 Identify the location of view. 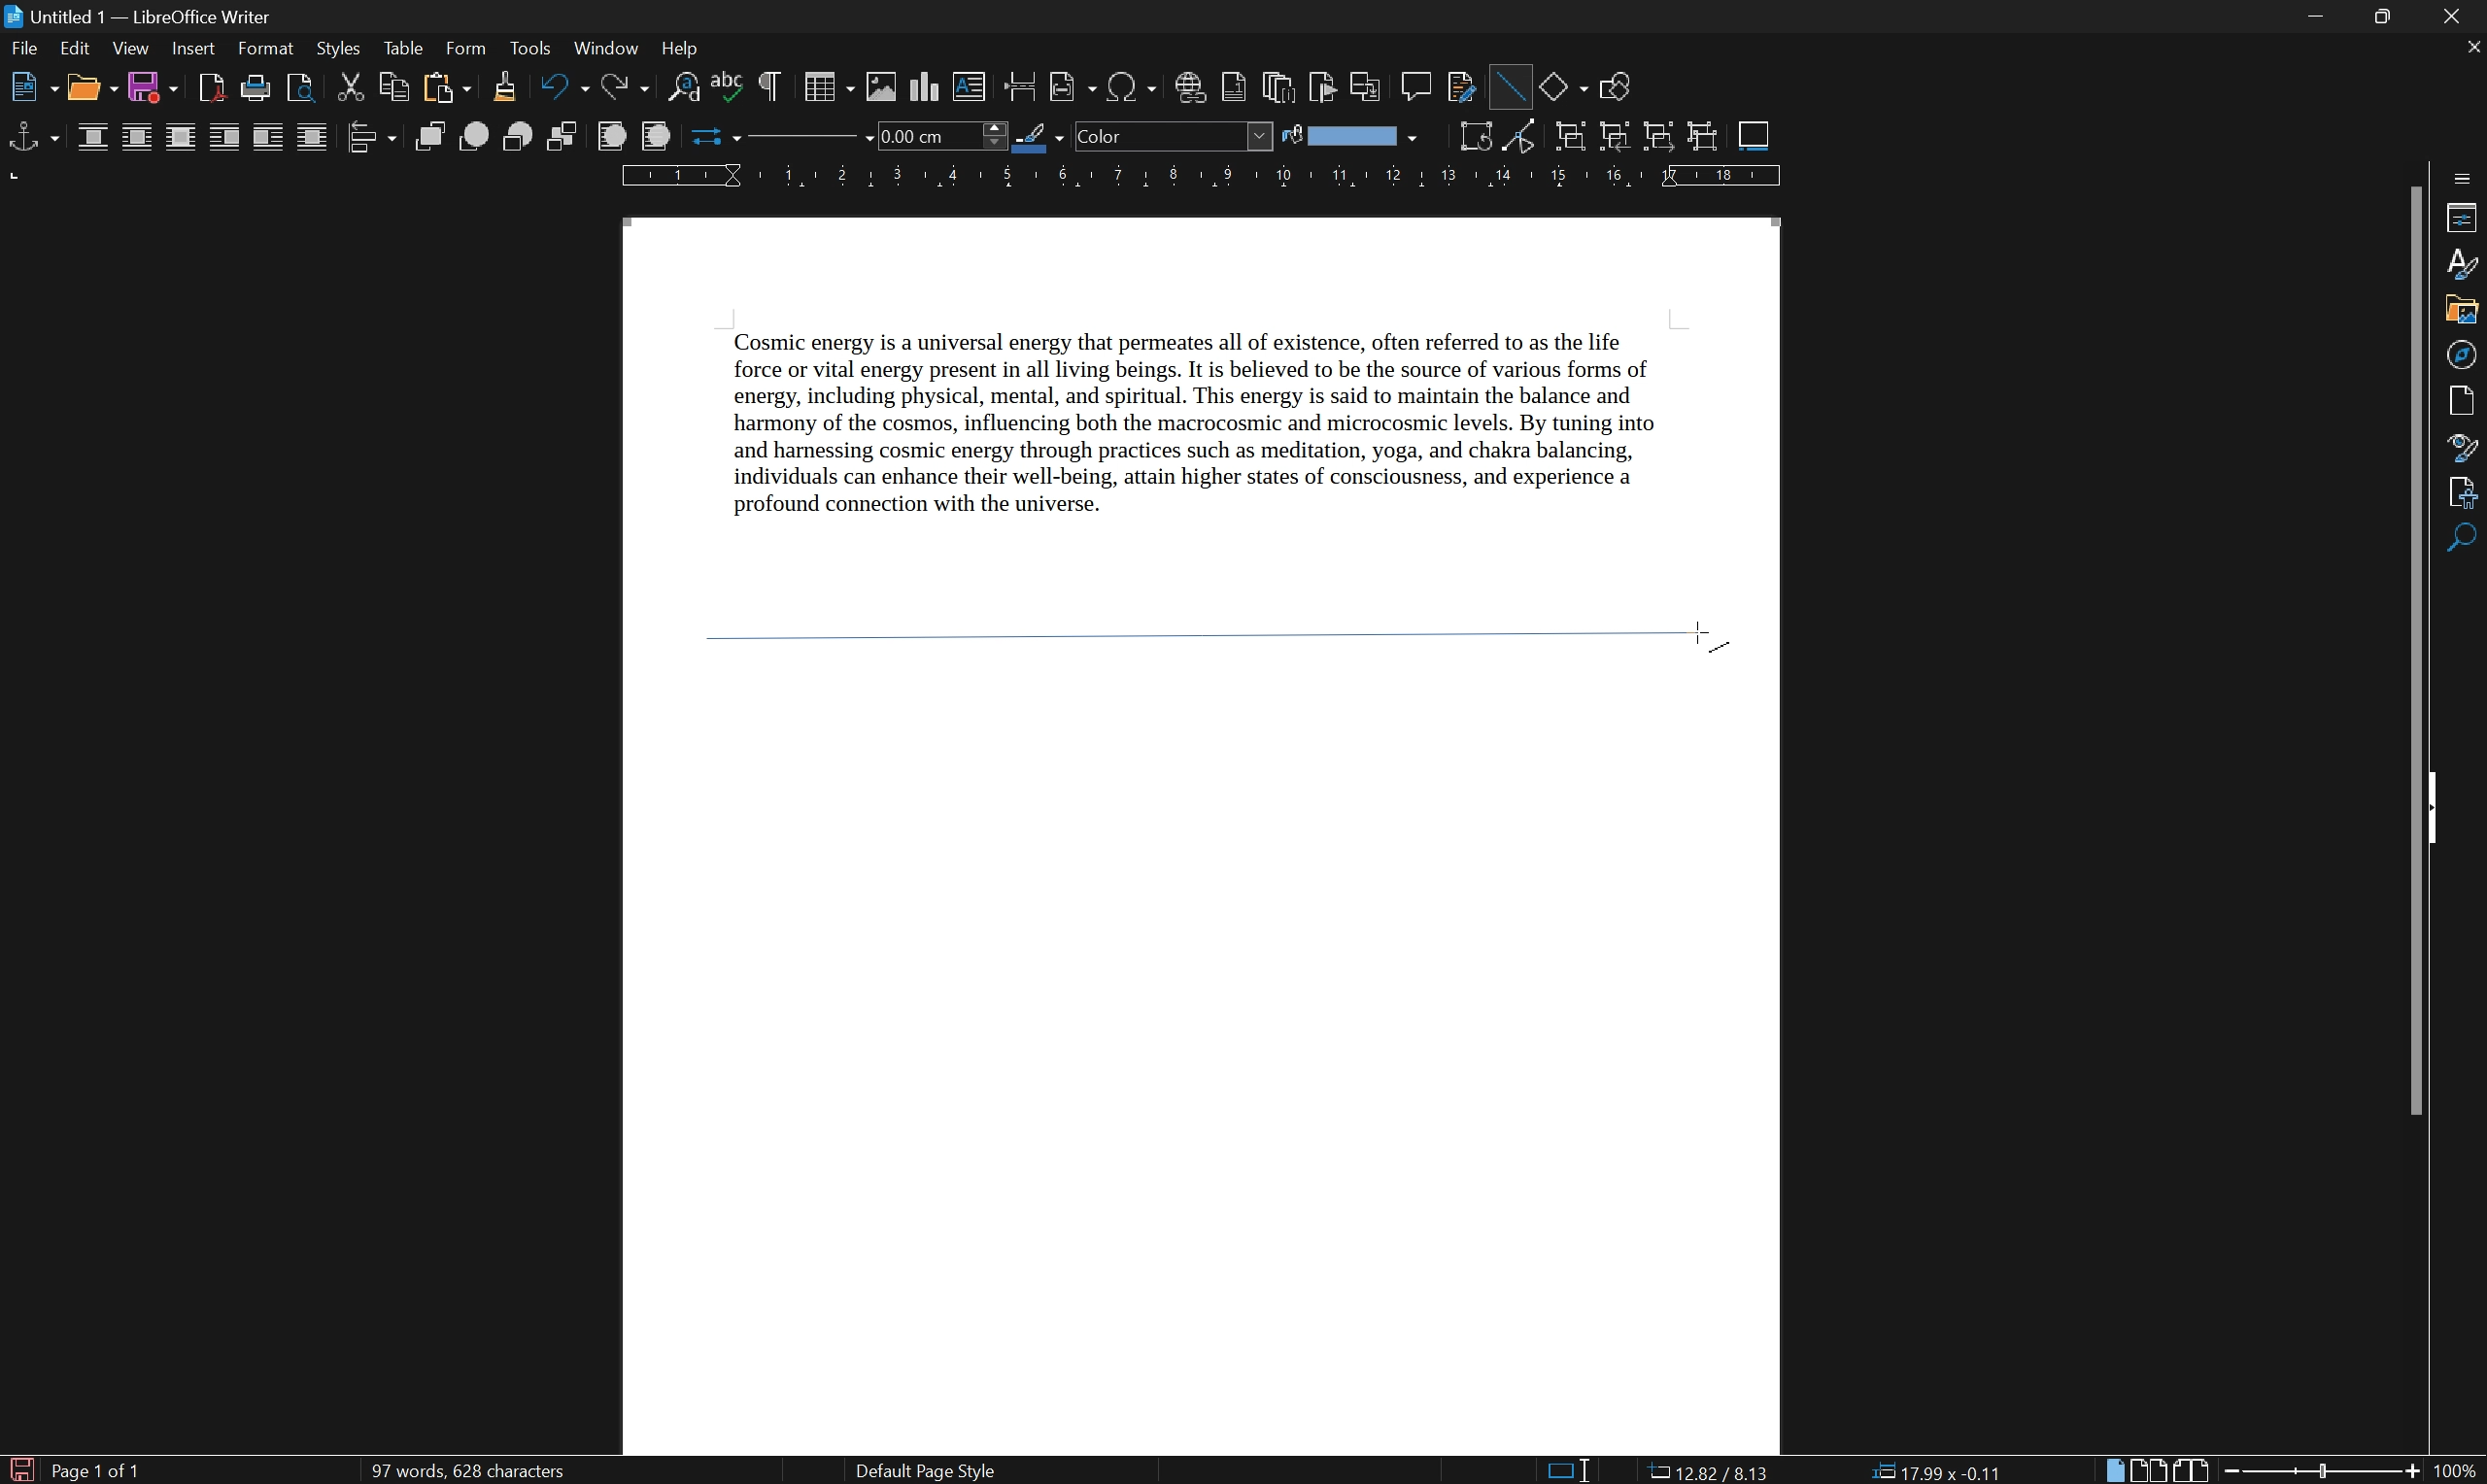
(130, 49).